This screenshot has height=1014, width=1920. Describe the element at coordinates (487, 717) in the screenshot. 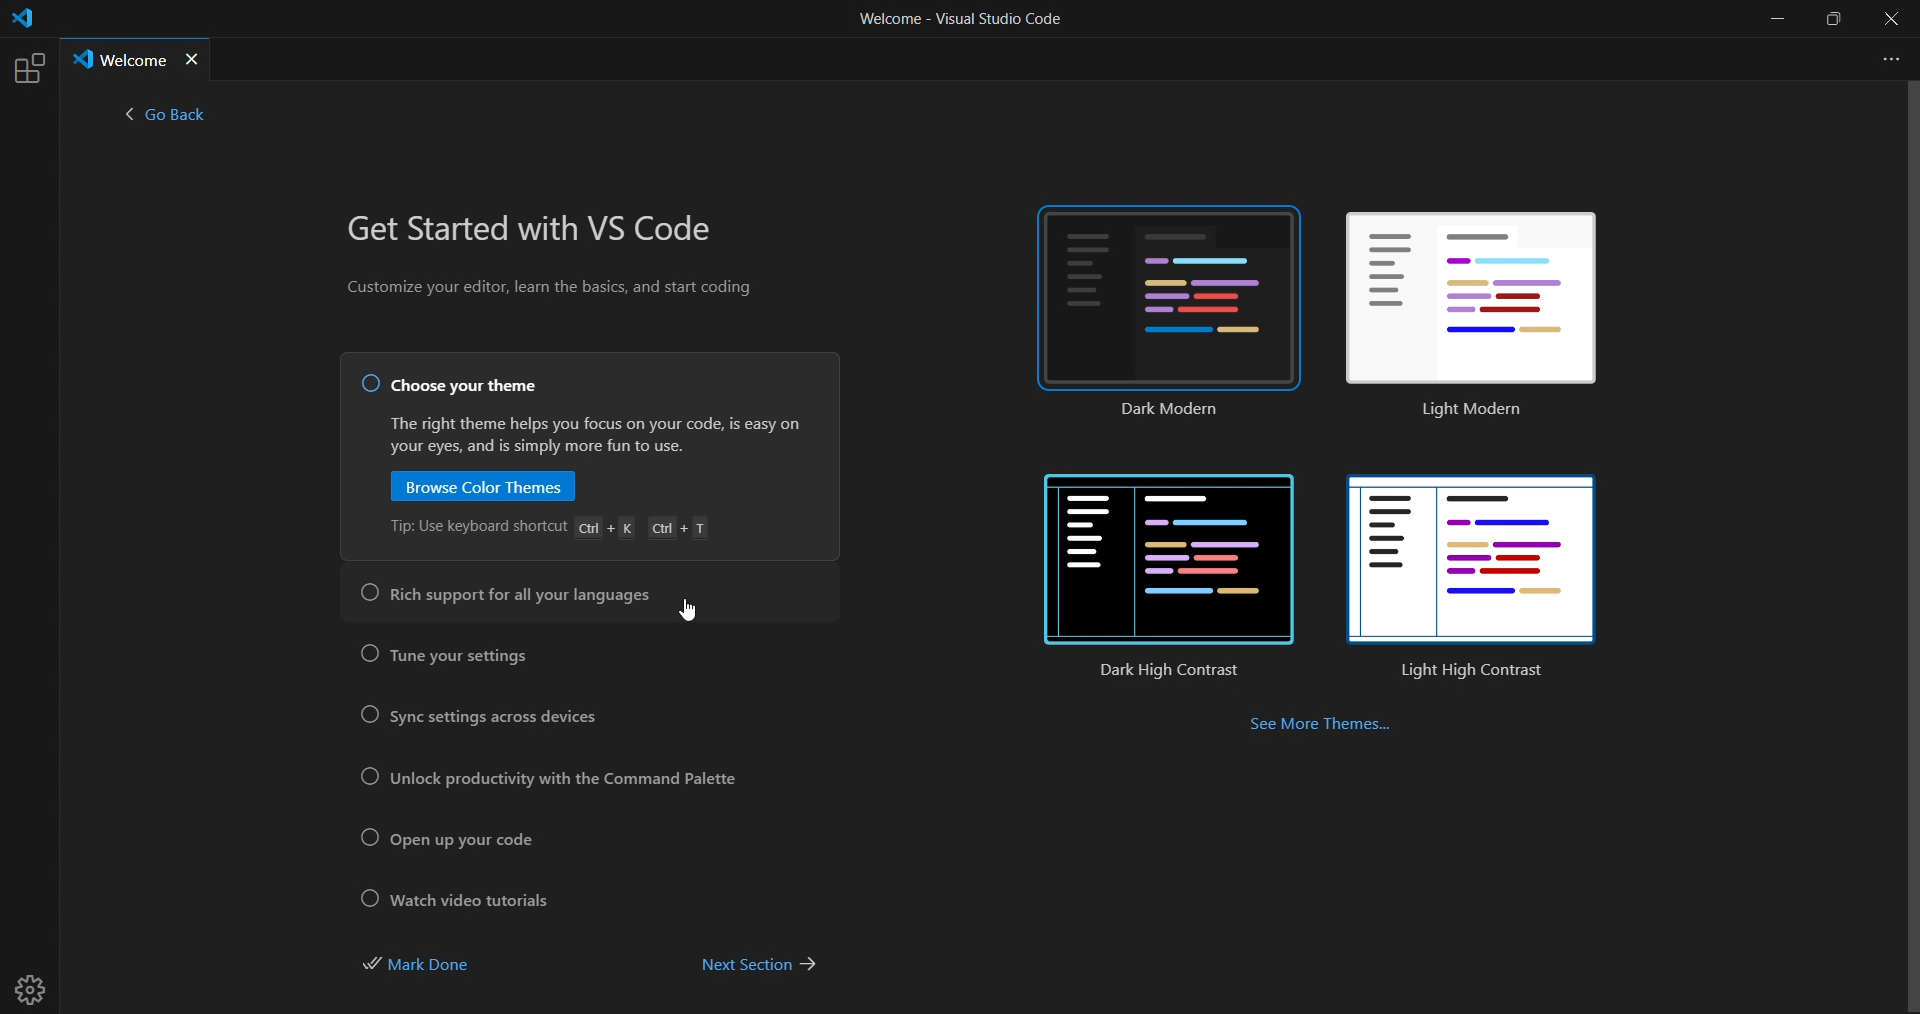

I see `sync setting across devices` at that location.